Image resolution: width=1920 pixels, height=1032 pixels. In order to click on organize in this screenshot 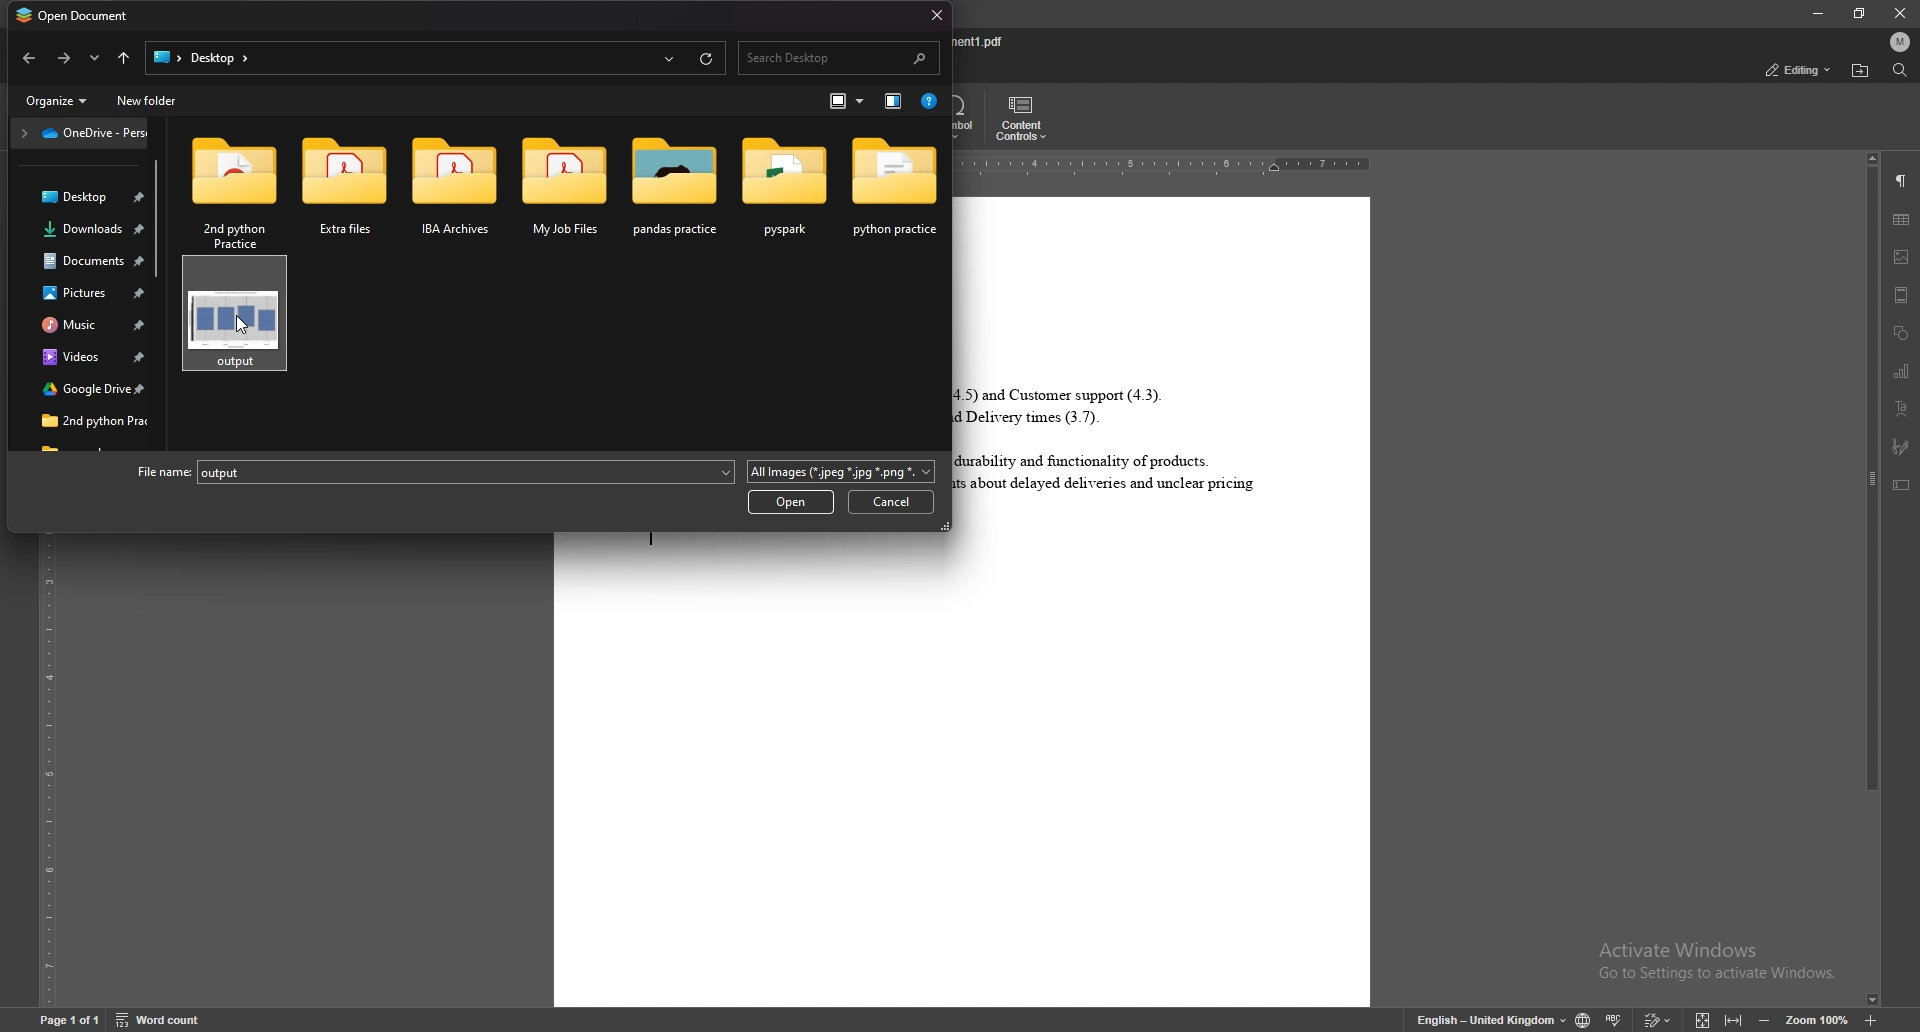, I will do `click(58, 102)`.